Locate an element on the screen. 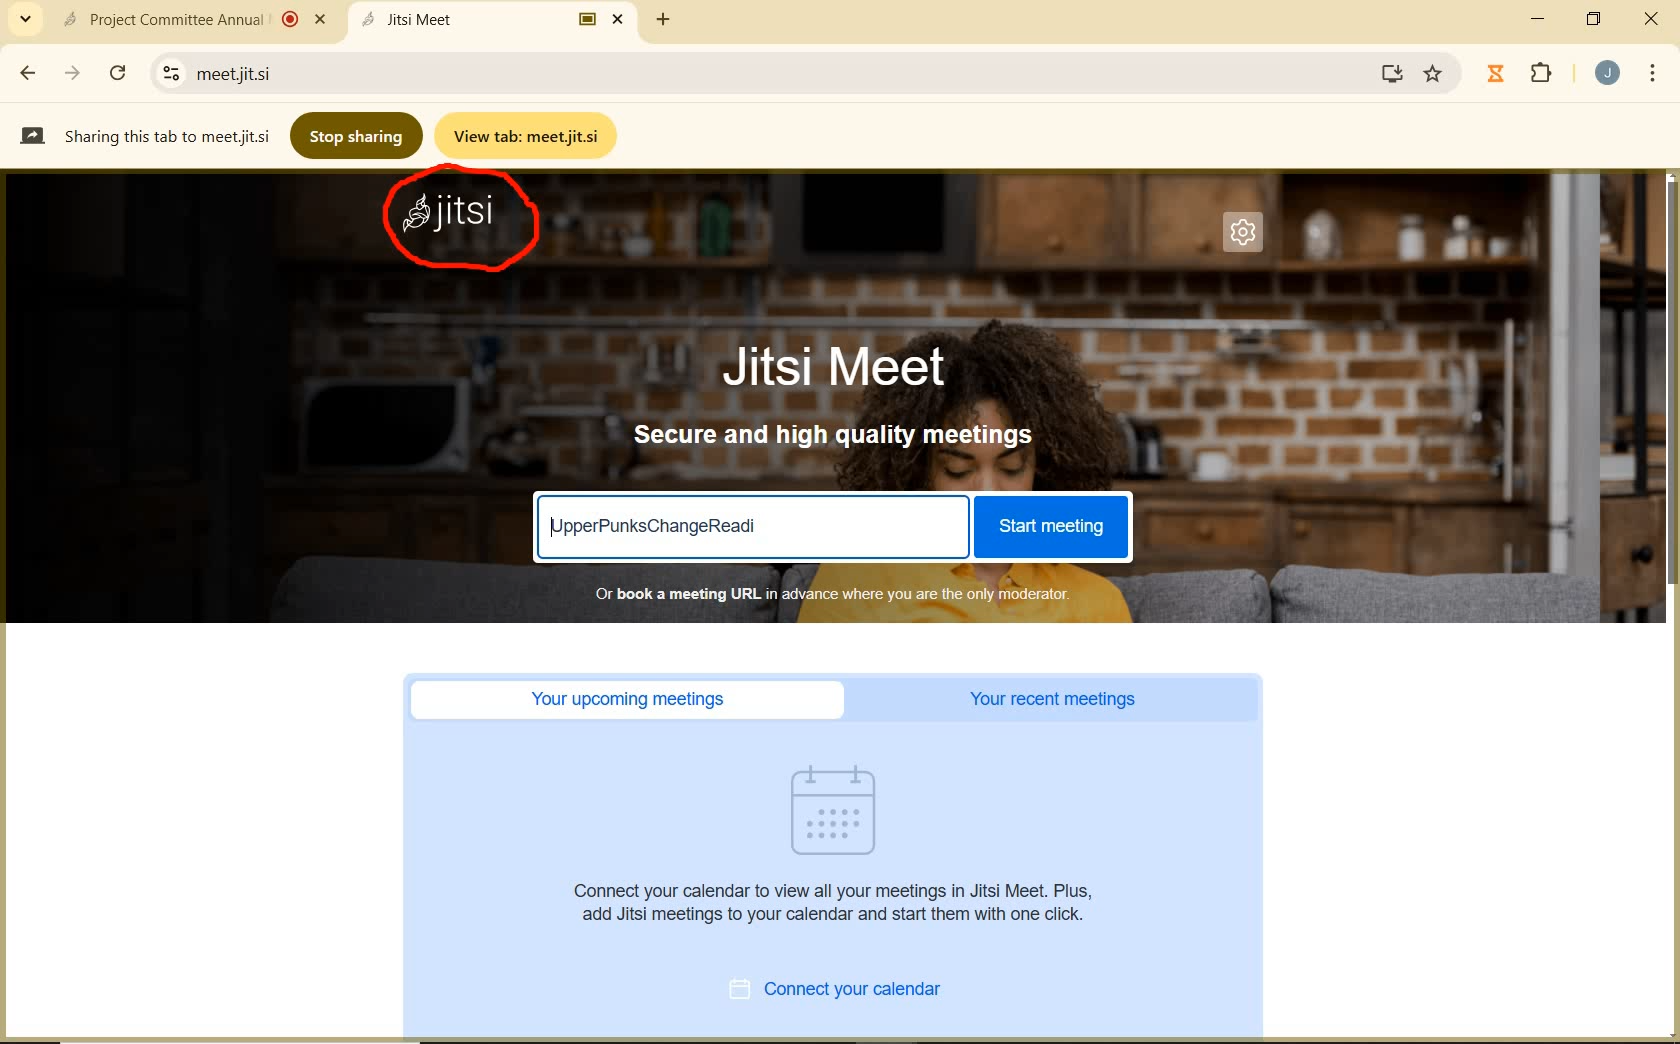 The width and height of the screenshot is (1680, 1044). STOP SHARING is located at coordinates (358, 134).